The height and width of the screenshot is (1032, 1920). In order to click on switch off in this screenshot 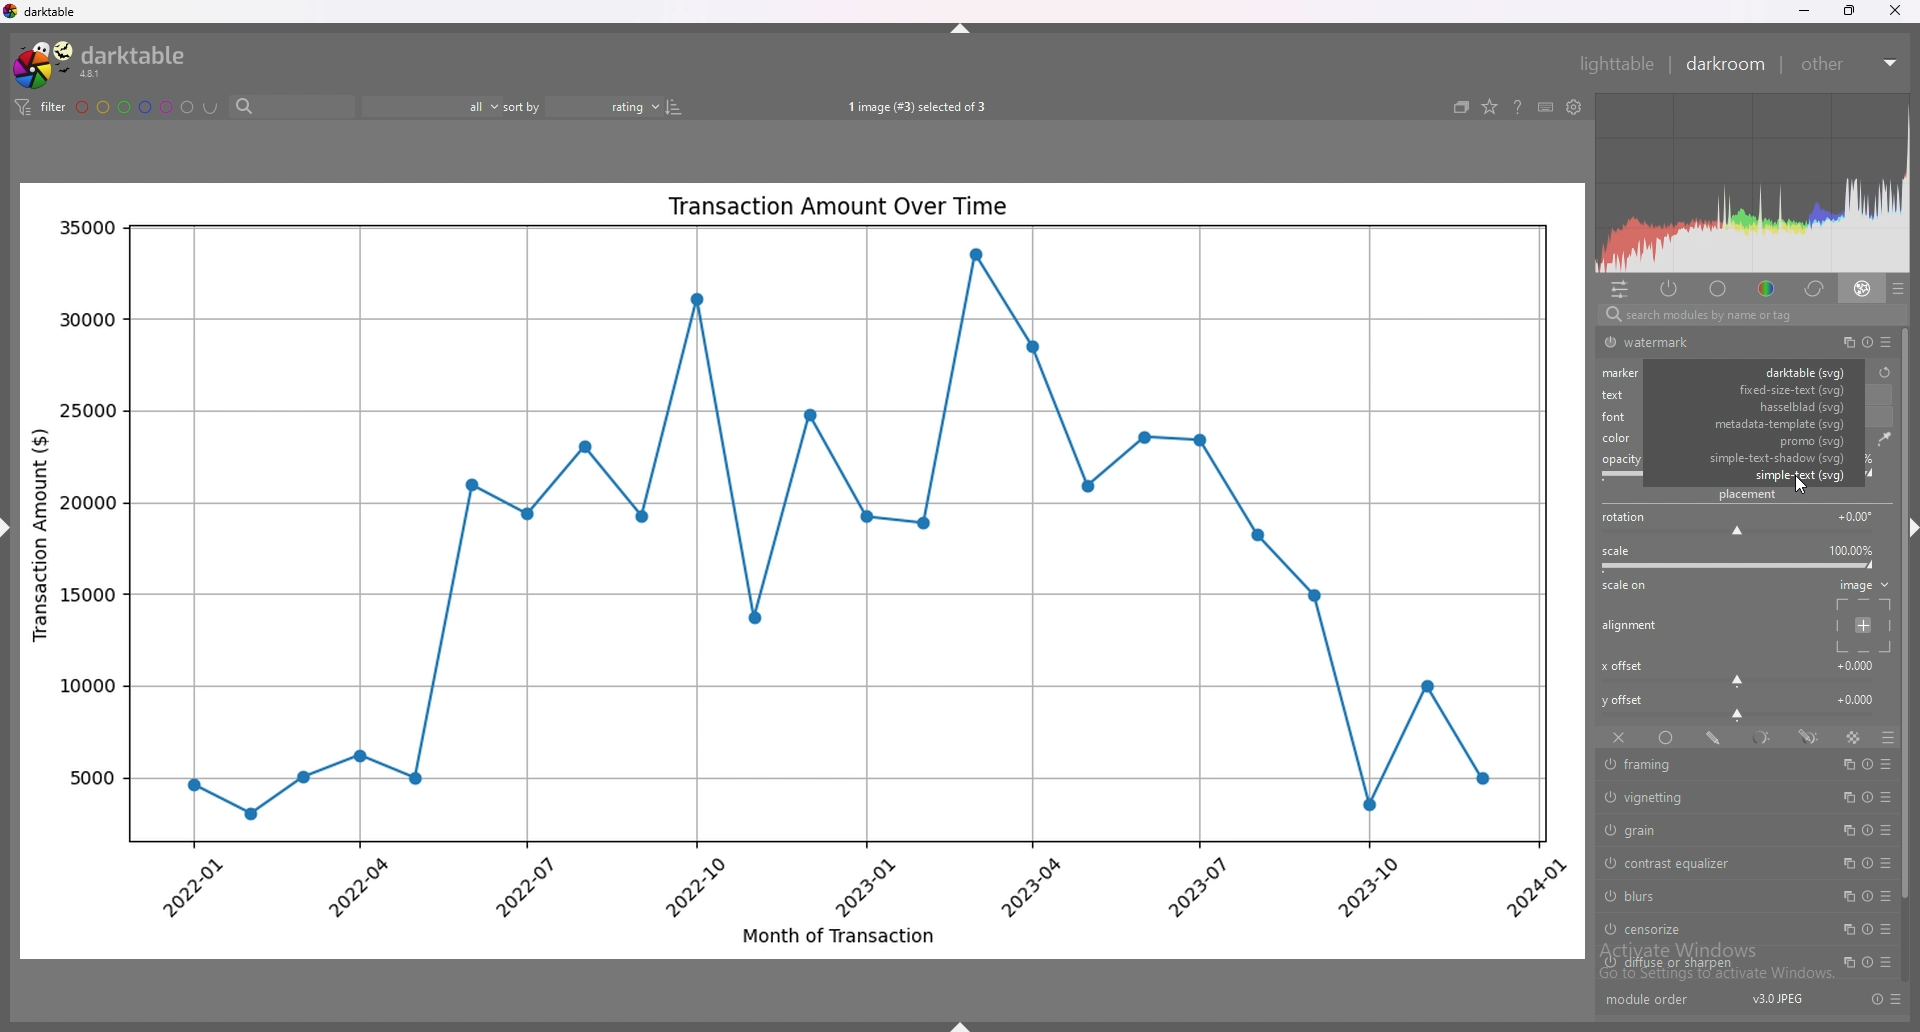, I will do `click(1607, 964)`.